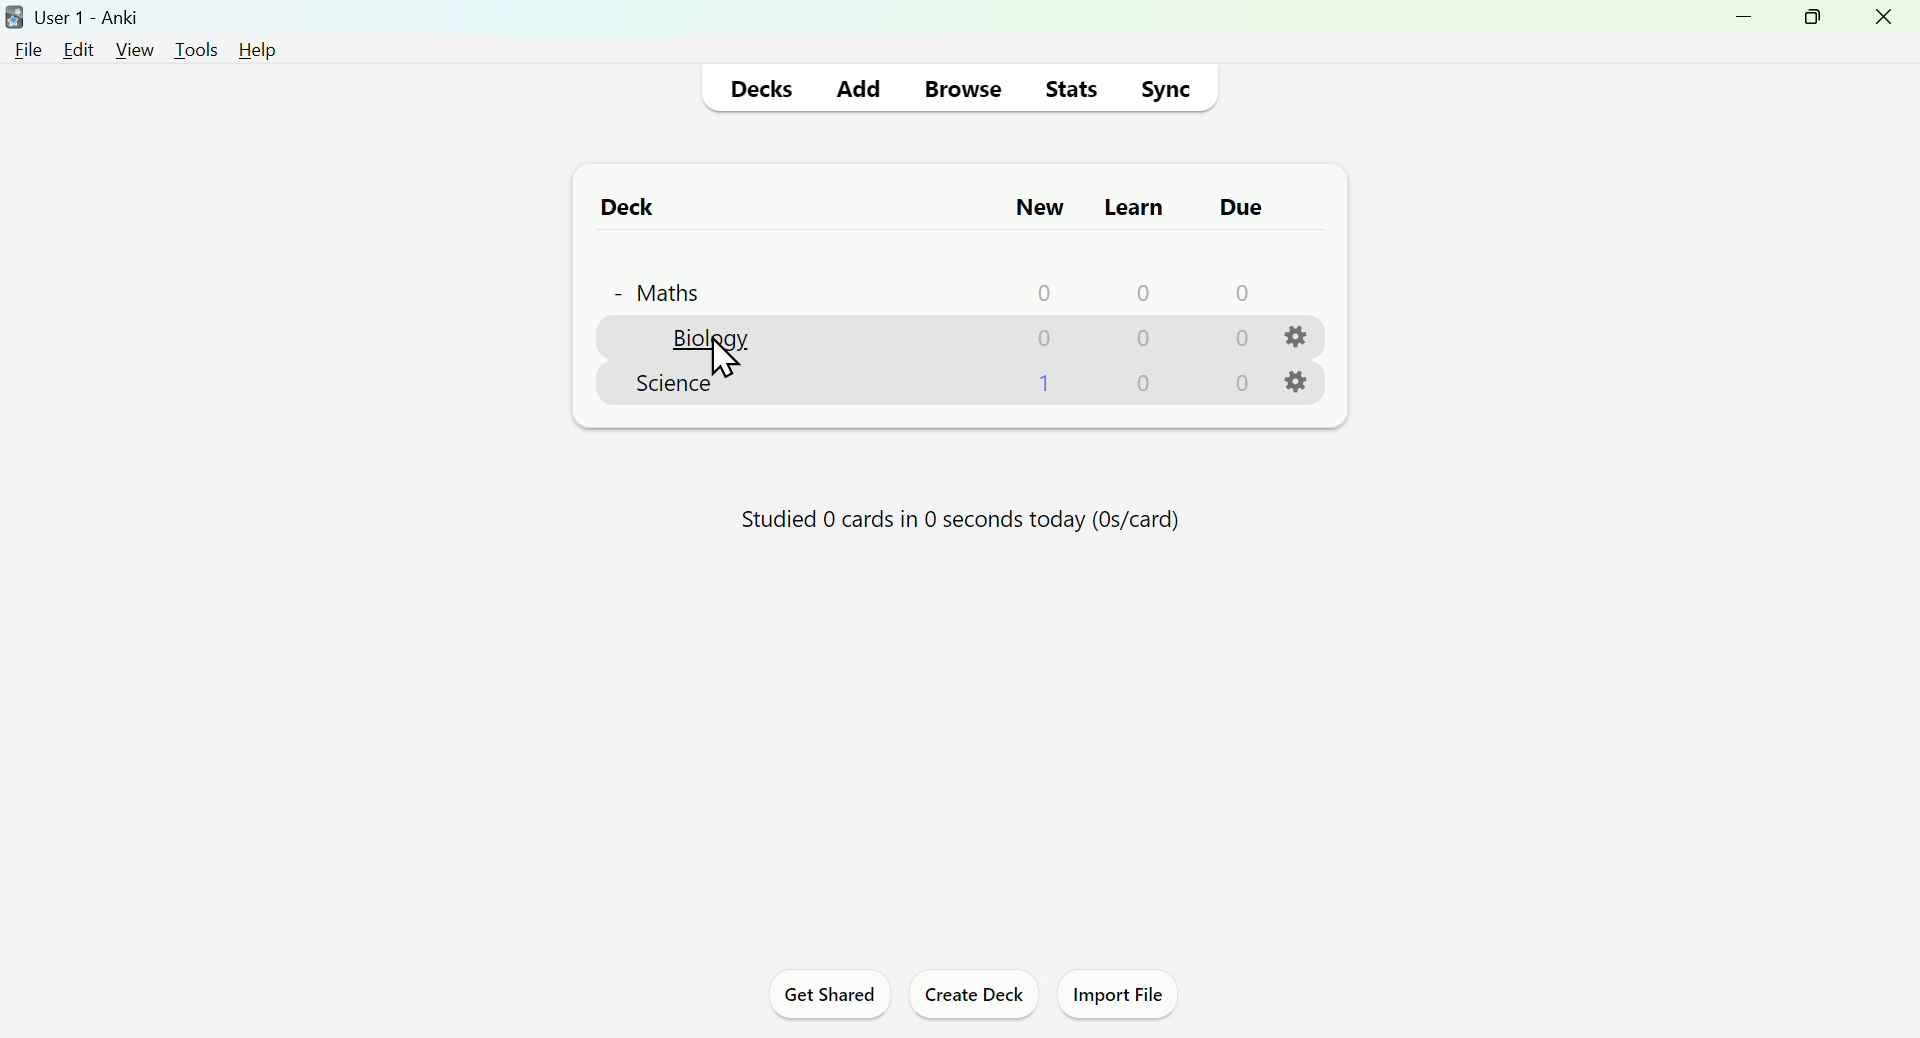  Describe the element at coordinates (697, 341) in the screenshot. I see `biology` at that location.